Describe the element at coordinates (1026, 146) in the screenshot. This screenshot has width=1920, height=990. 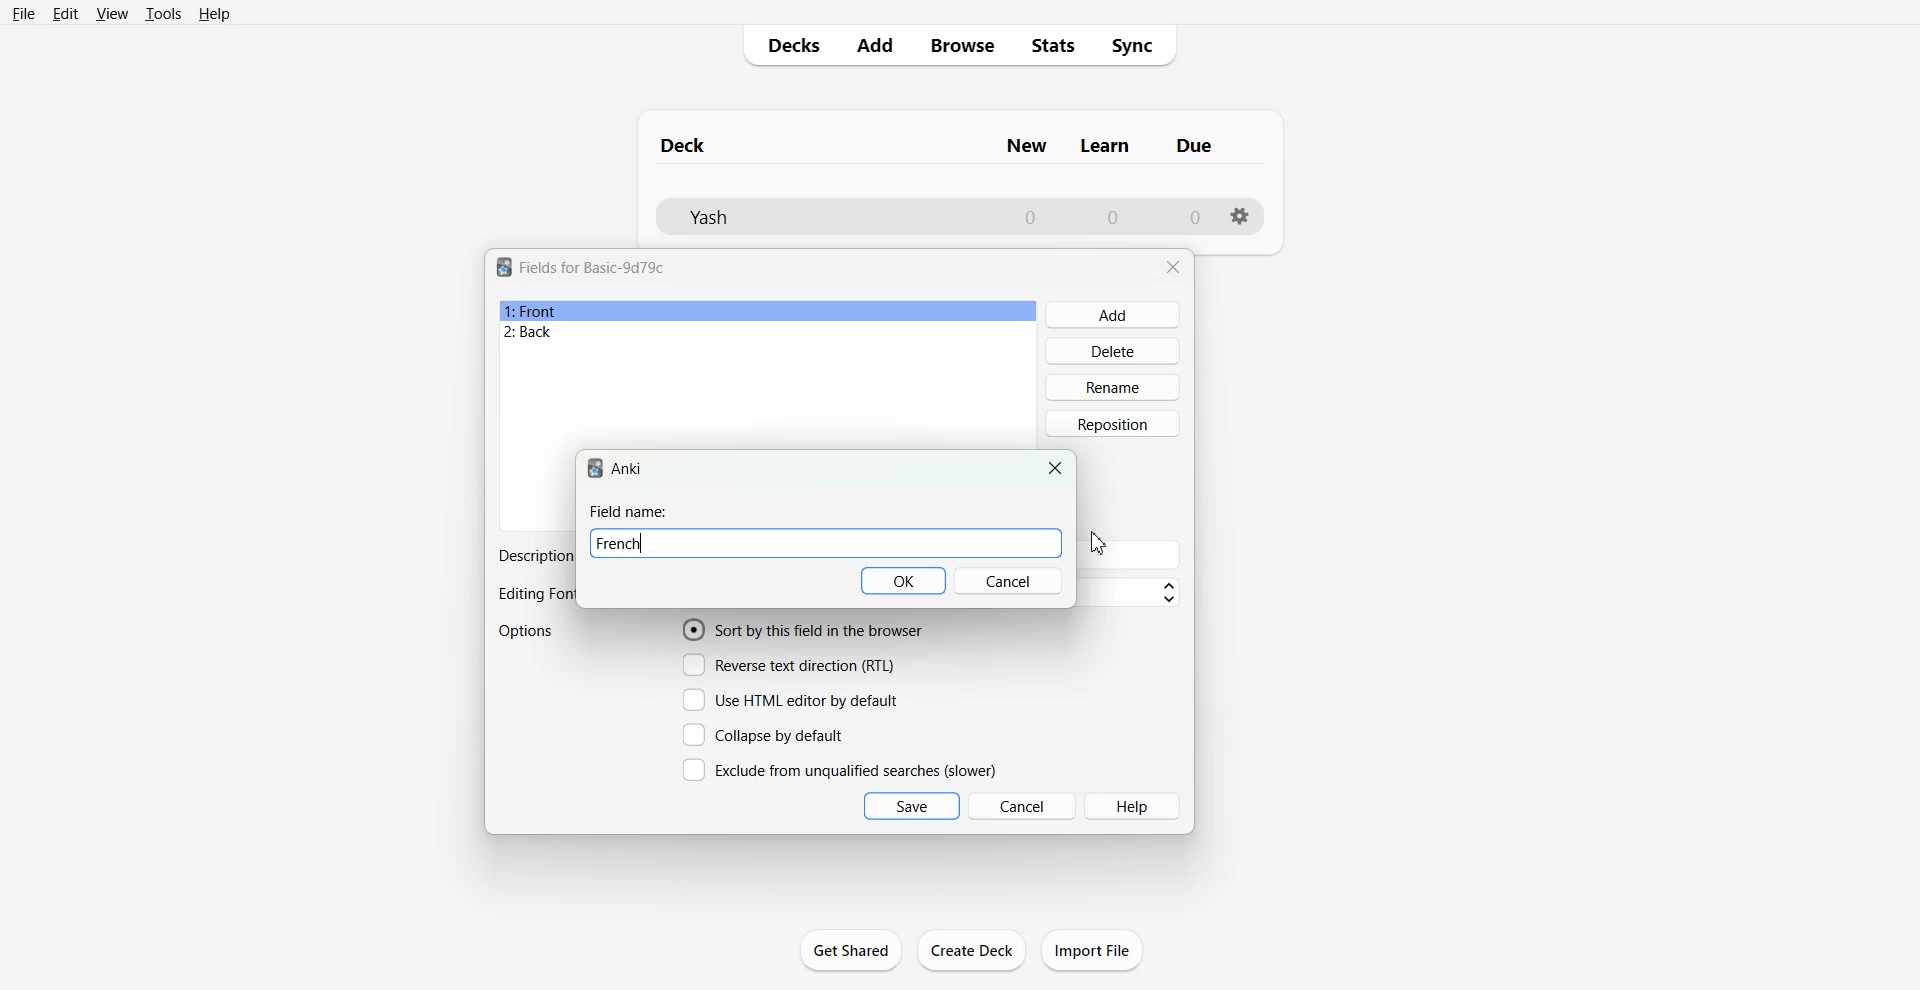
I see `Column name` at that location.